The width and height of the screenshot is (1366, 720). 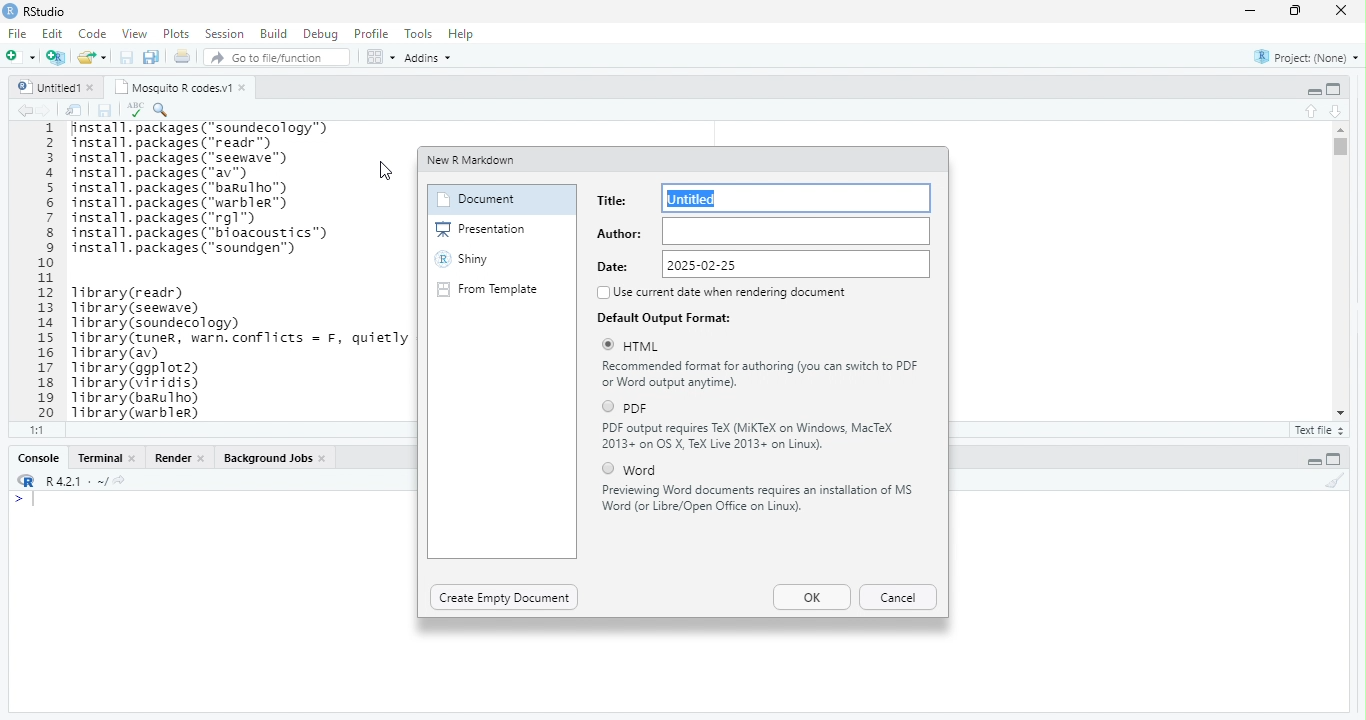 What do you see at coordinates (77, 482) in the screenshot?
I see `R 4.2.1~/` at bounding box center [77, 482].